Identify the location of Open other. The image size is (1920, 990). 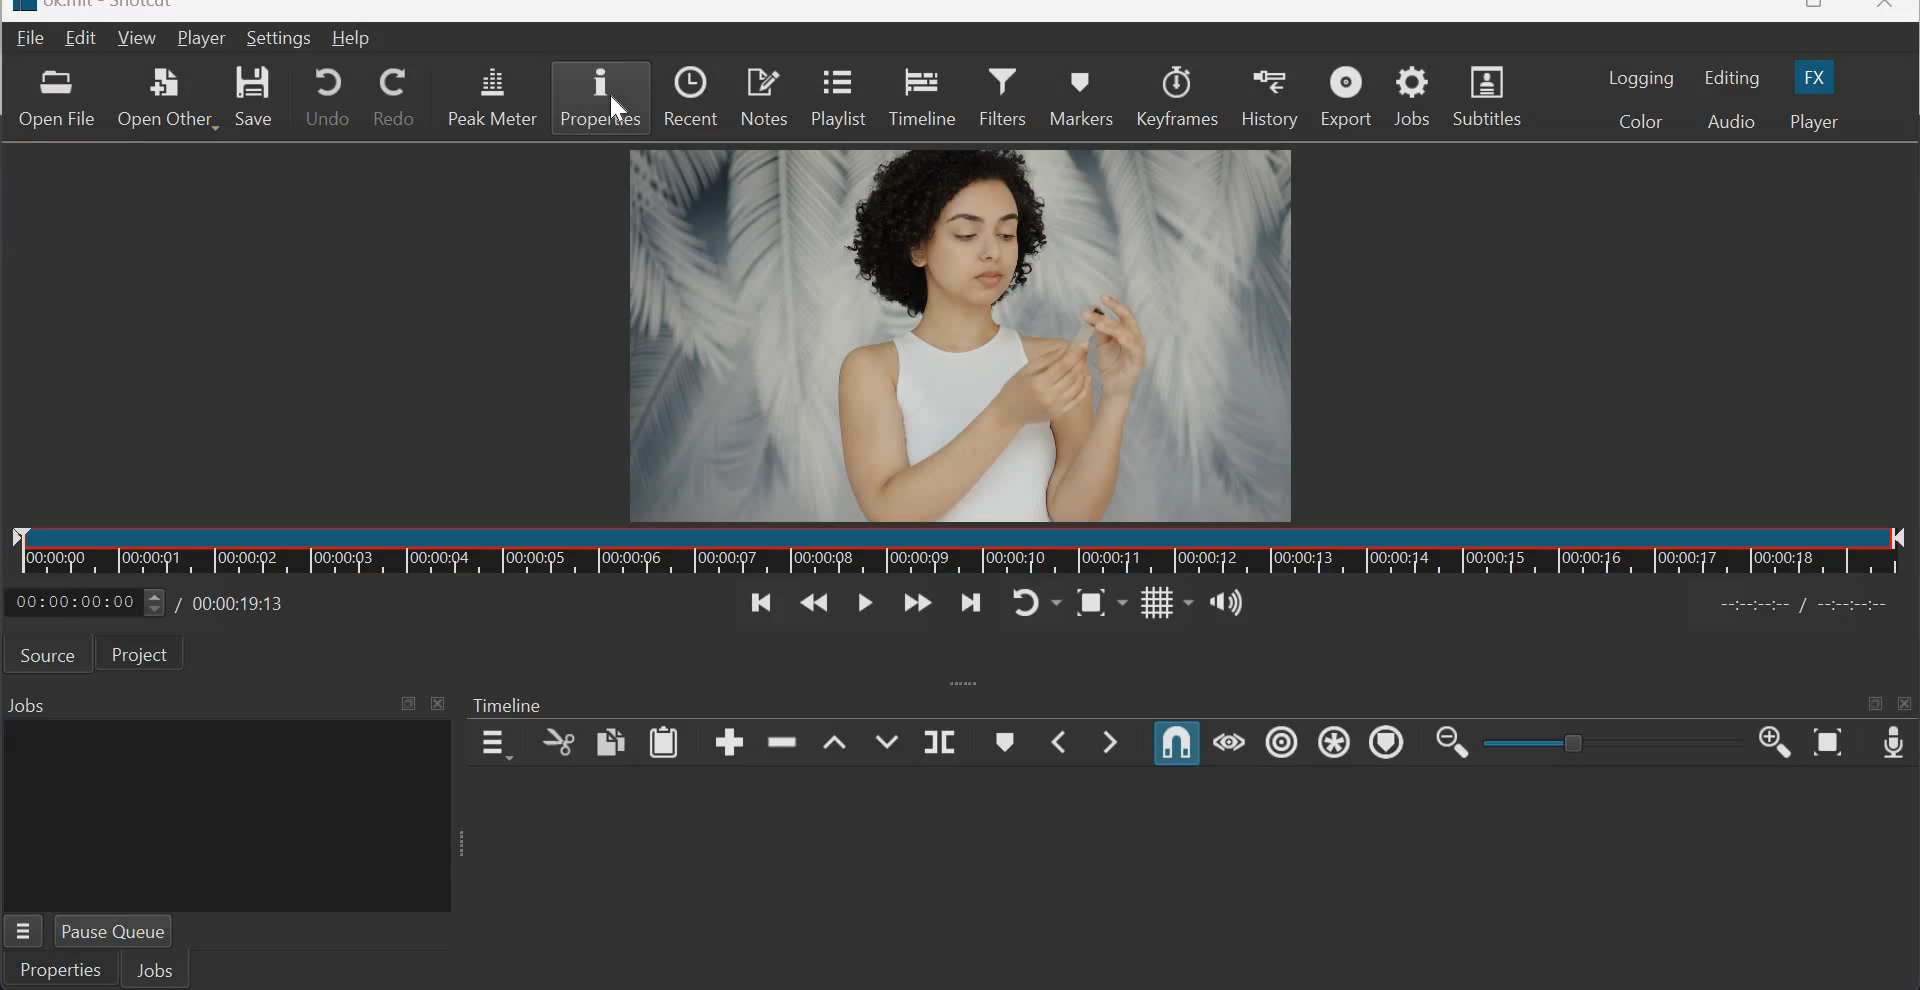
(167, 95).